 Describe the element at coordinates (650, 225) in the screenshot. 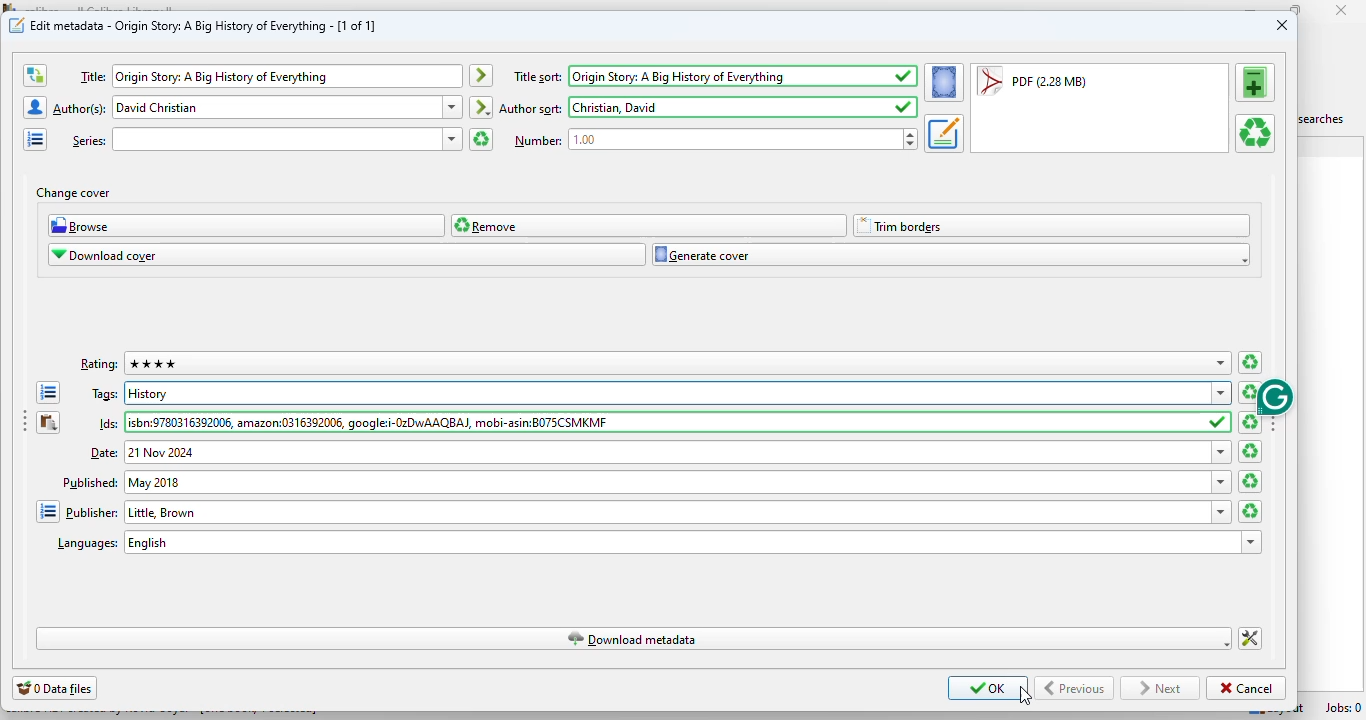

I see `remove` at that location.